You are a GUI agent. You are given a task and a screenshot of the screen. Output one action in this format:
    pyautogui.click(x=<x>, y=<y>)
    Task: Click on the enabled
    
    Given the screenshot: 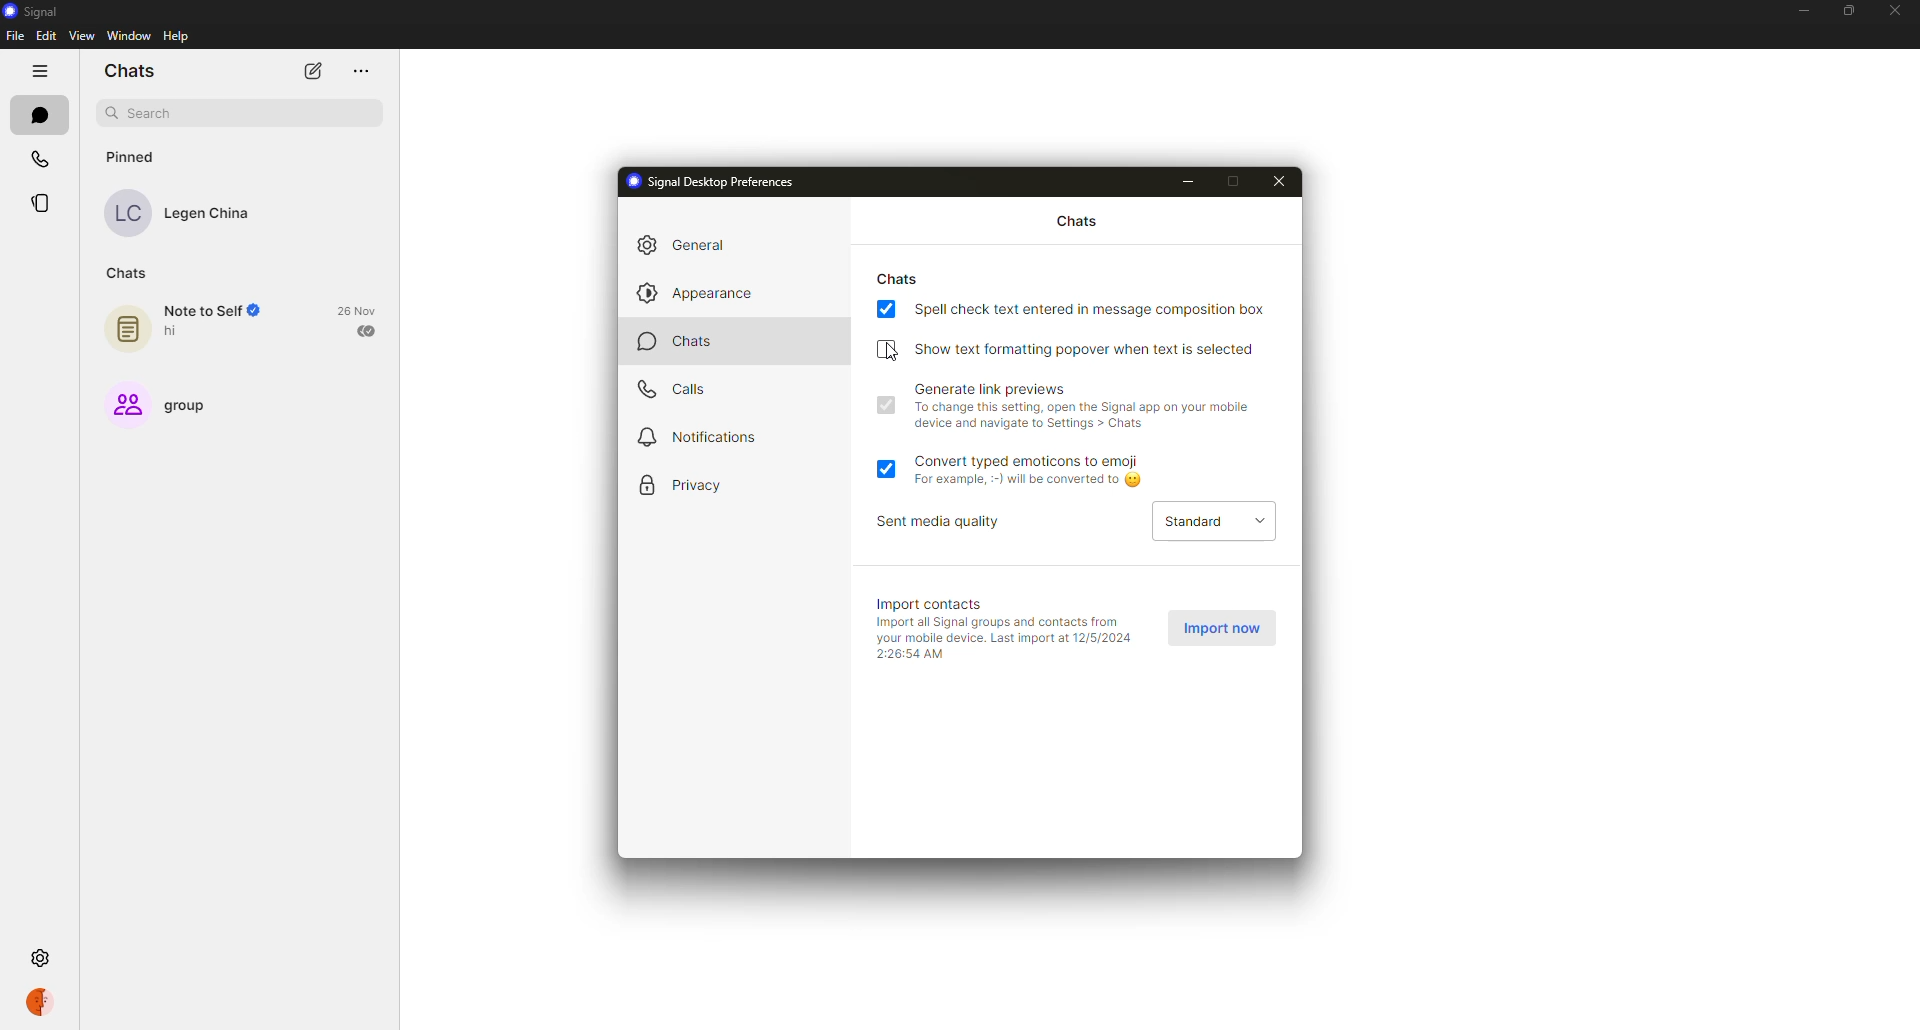 What is the action you would take?
    pyautogui.click(x=885, y=405)
    